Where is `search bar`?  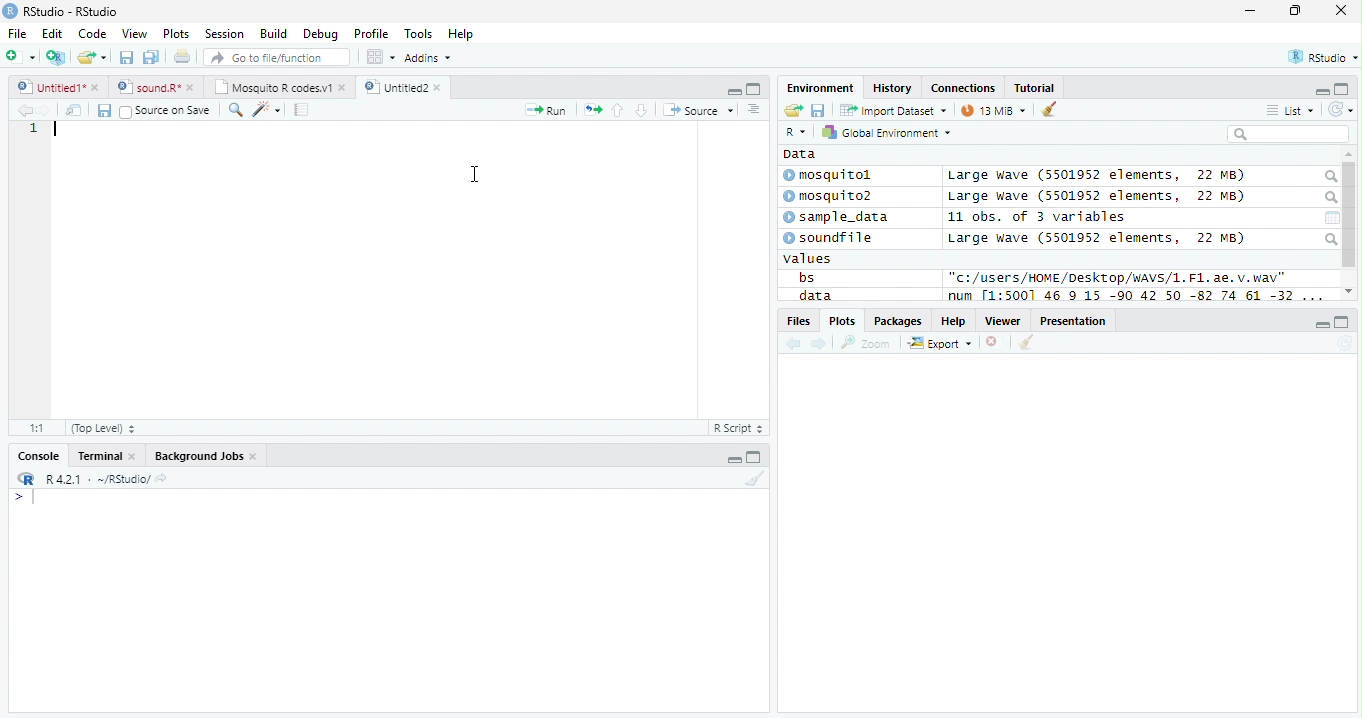 search bar is located at coordinates (1288, 133).